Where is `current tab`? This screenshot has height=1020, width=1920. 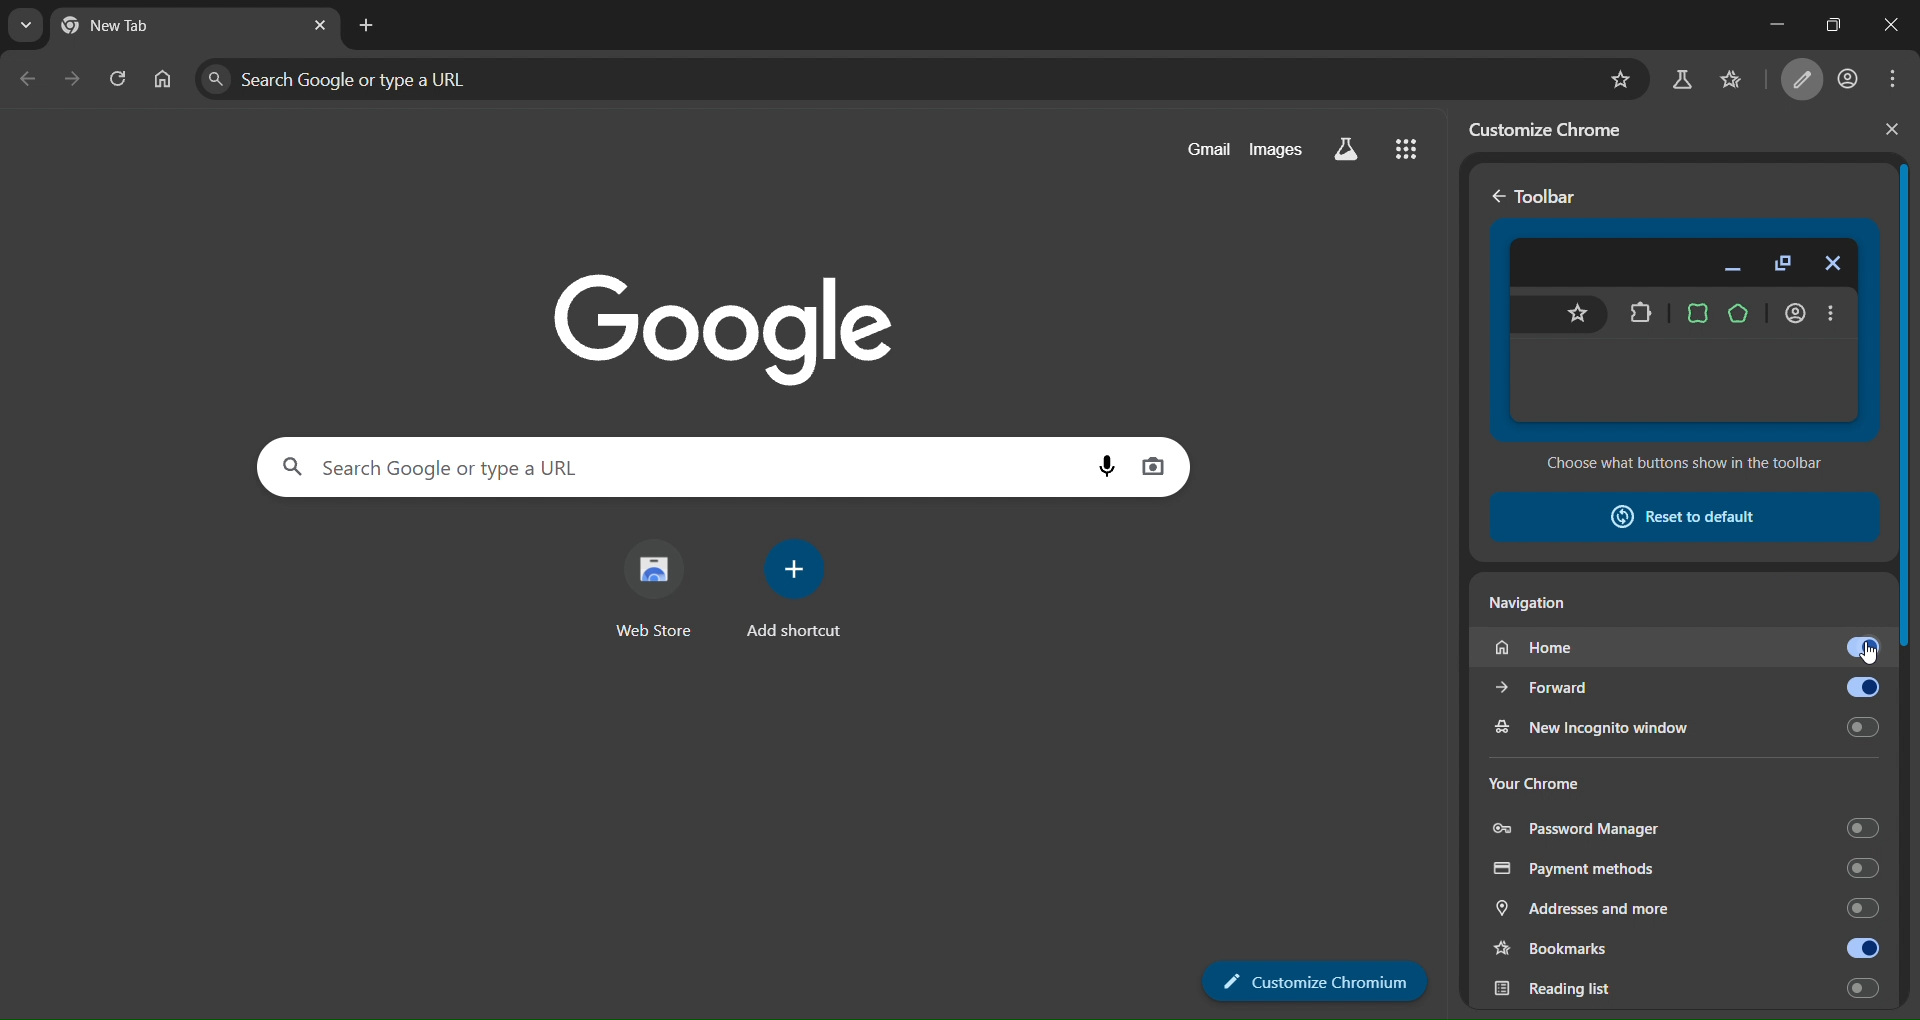
current tab is located at coordinates (143, 27).